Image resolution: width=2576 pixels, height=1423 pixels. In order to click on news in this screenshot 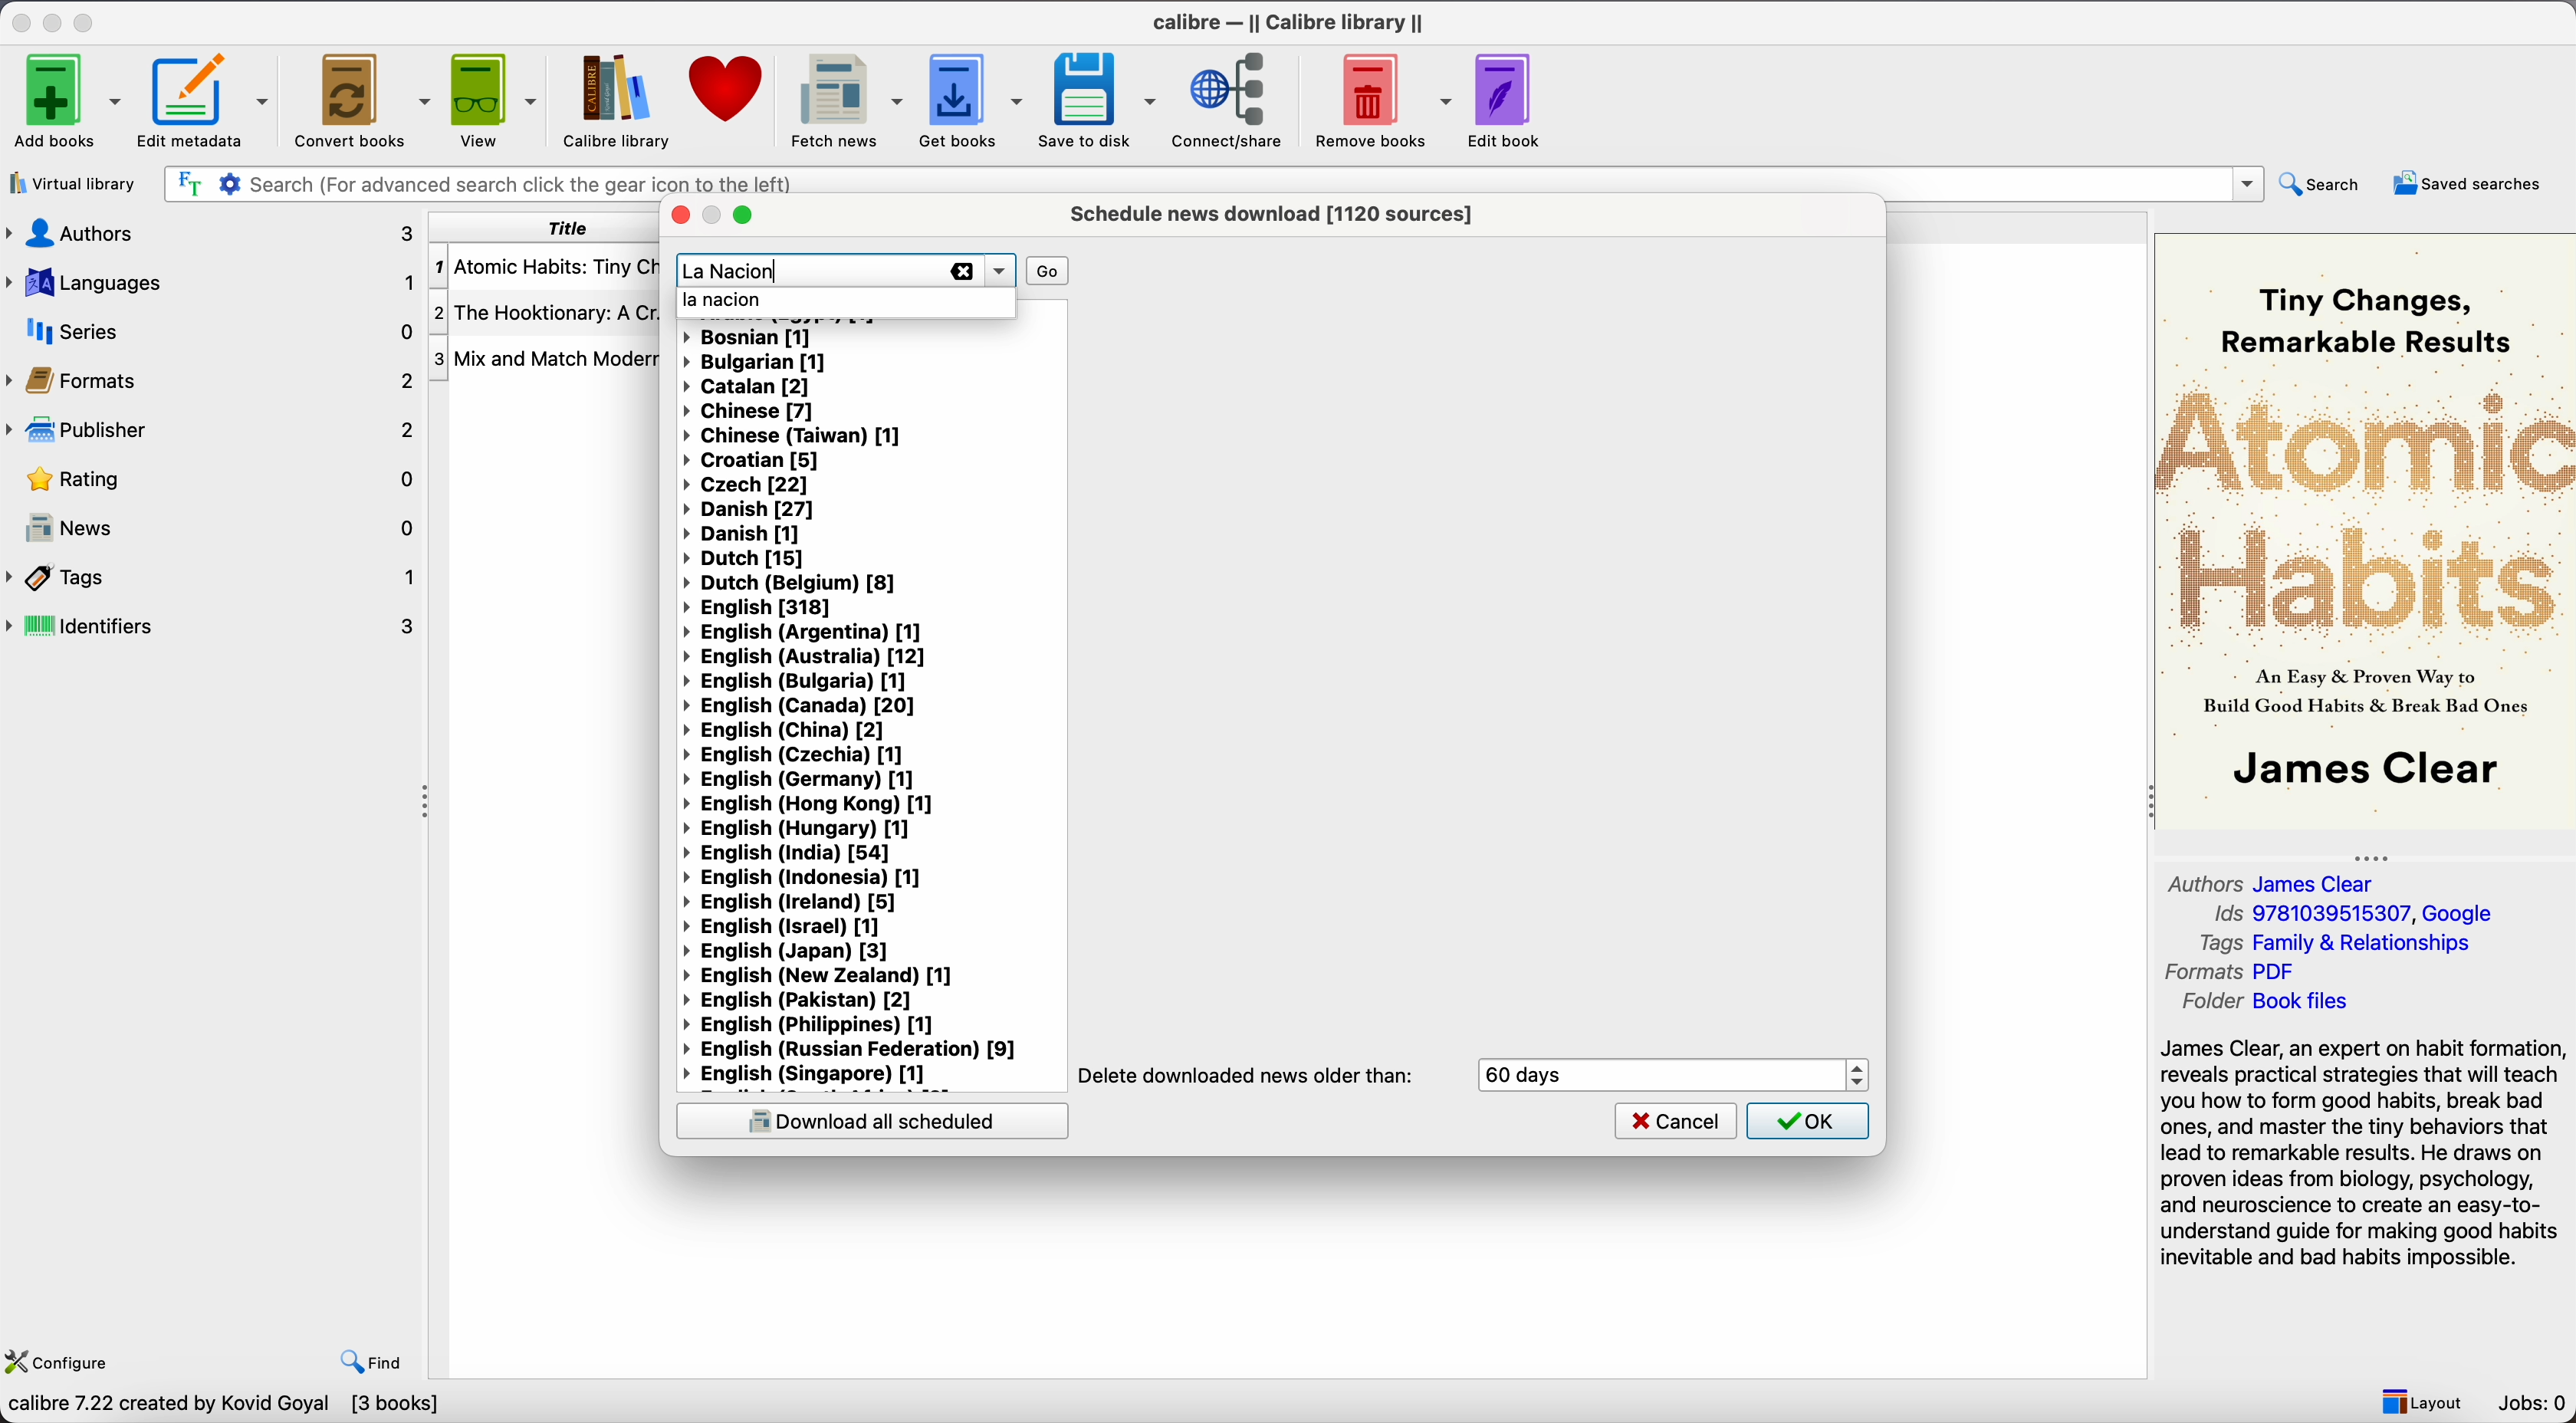, I will do `click(213, 523)`.